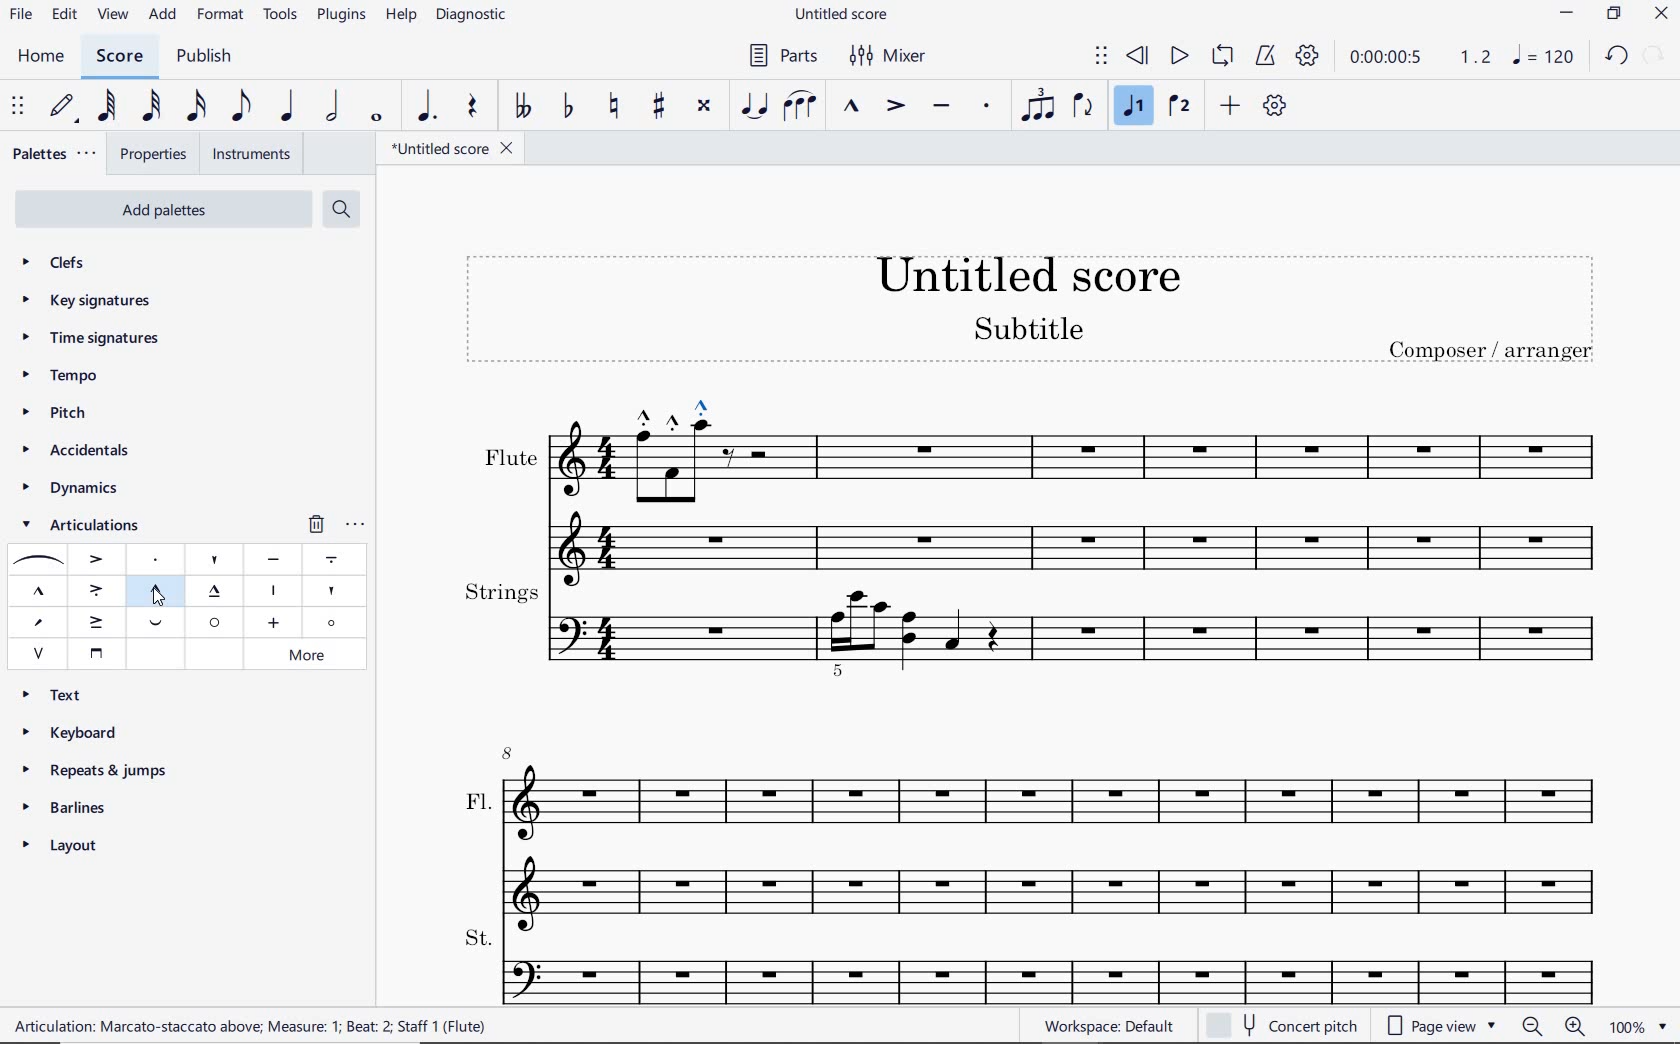  I want to click on ADD, so click(1231, 106).